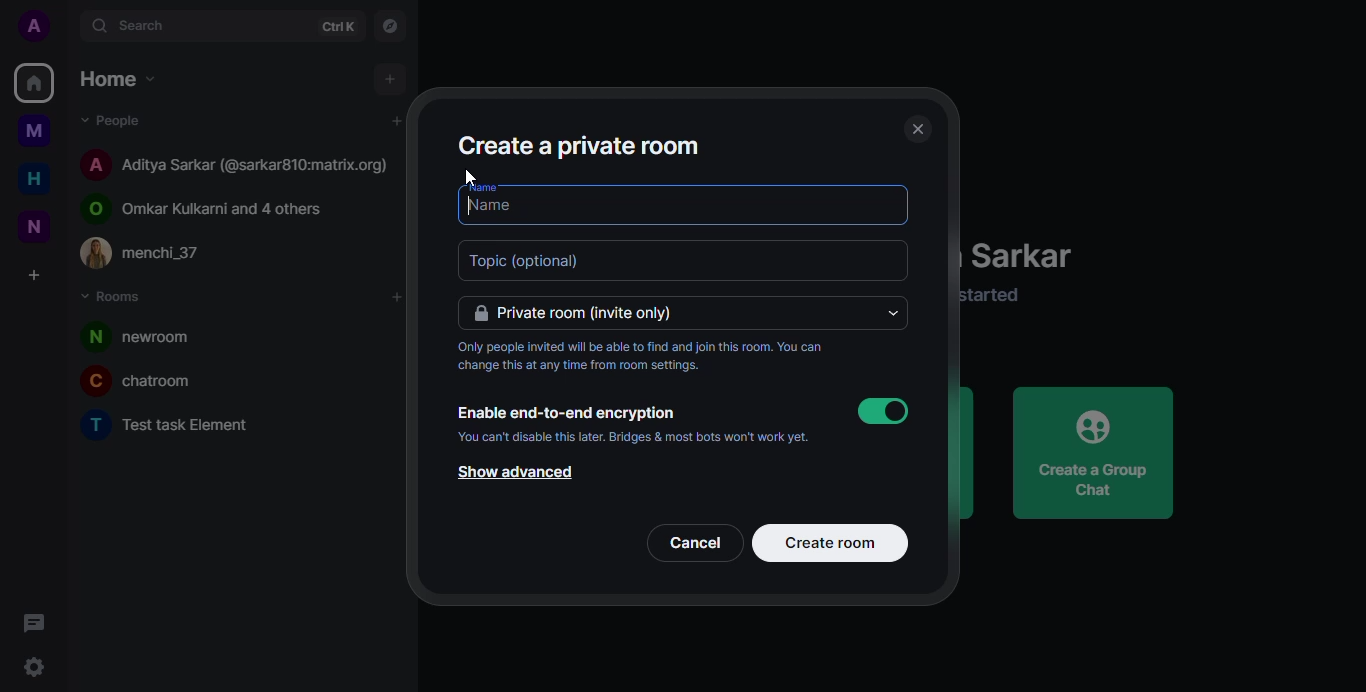 This screenshot has height=692, width=1366. Describe the element at coordinates (34, 621) in the screenshot. I see `threads` at that location.